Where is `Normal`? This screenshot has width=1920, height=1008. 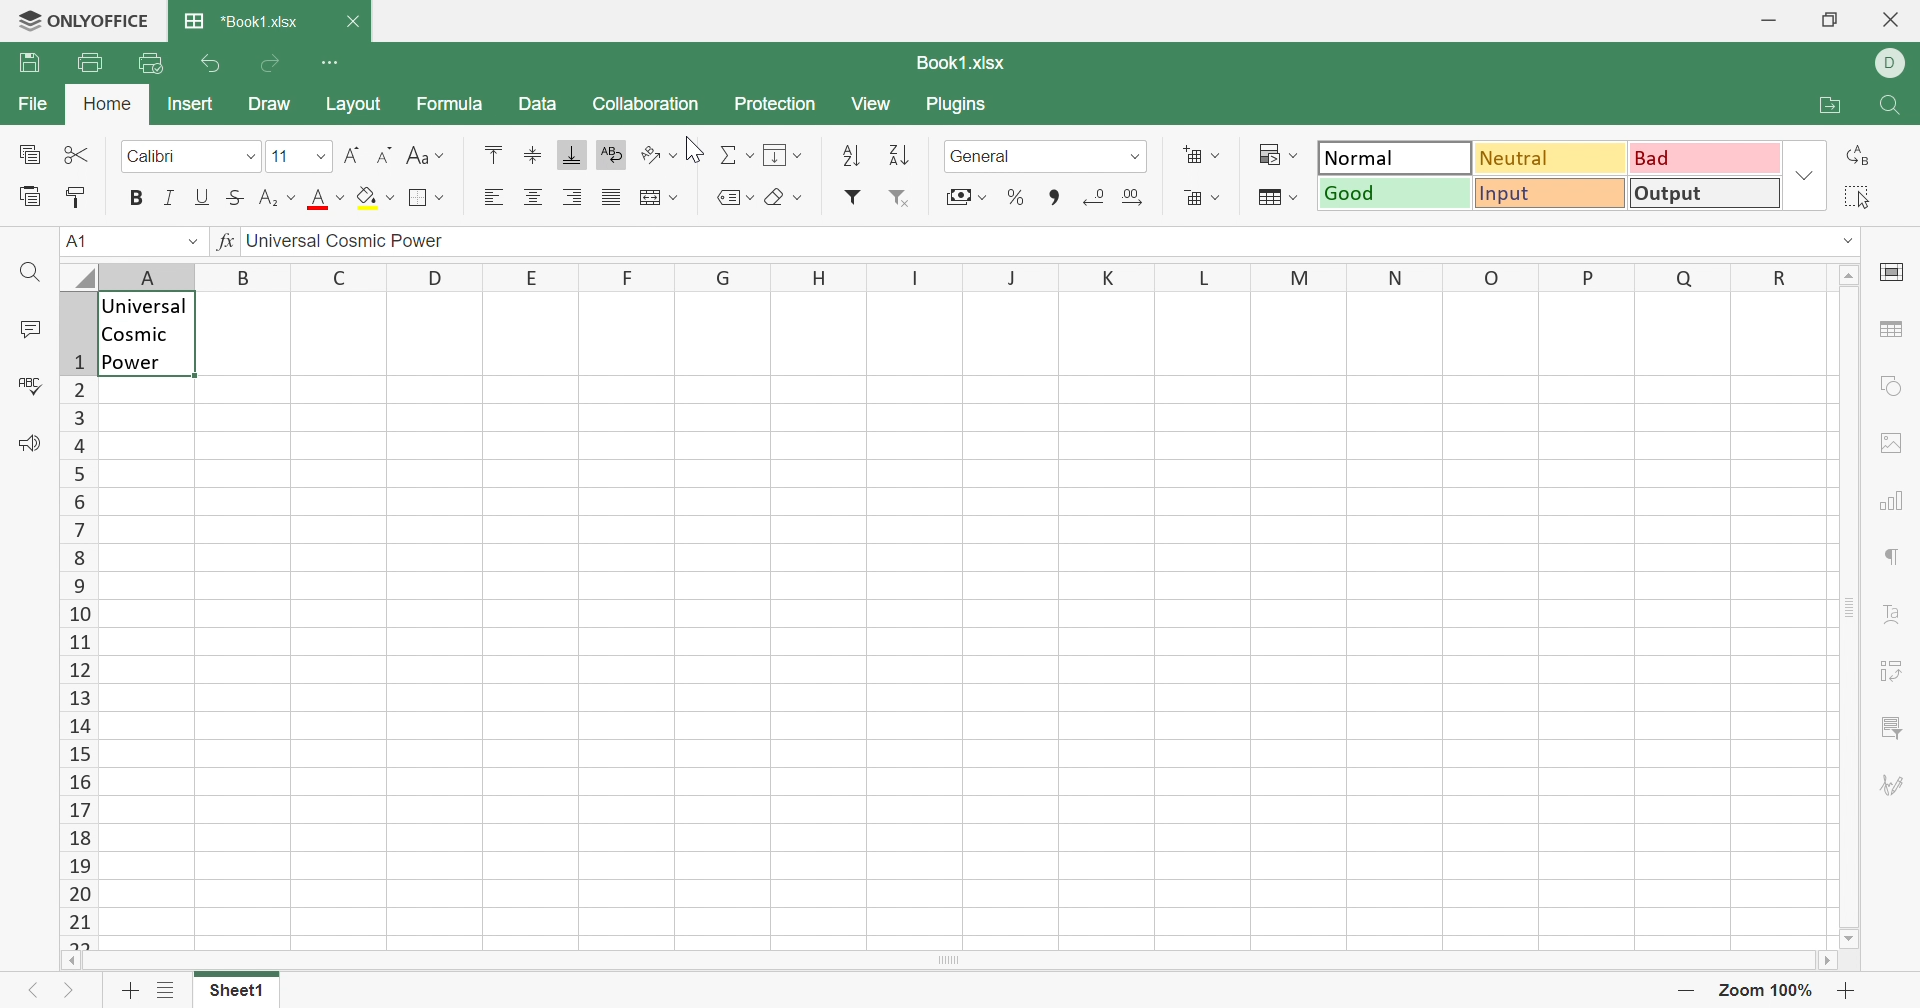 Normal is located at coordinates (1391, 158).